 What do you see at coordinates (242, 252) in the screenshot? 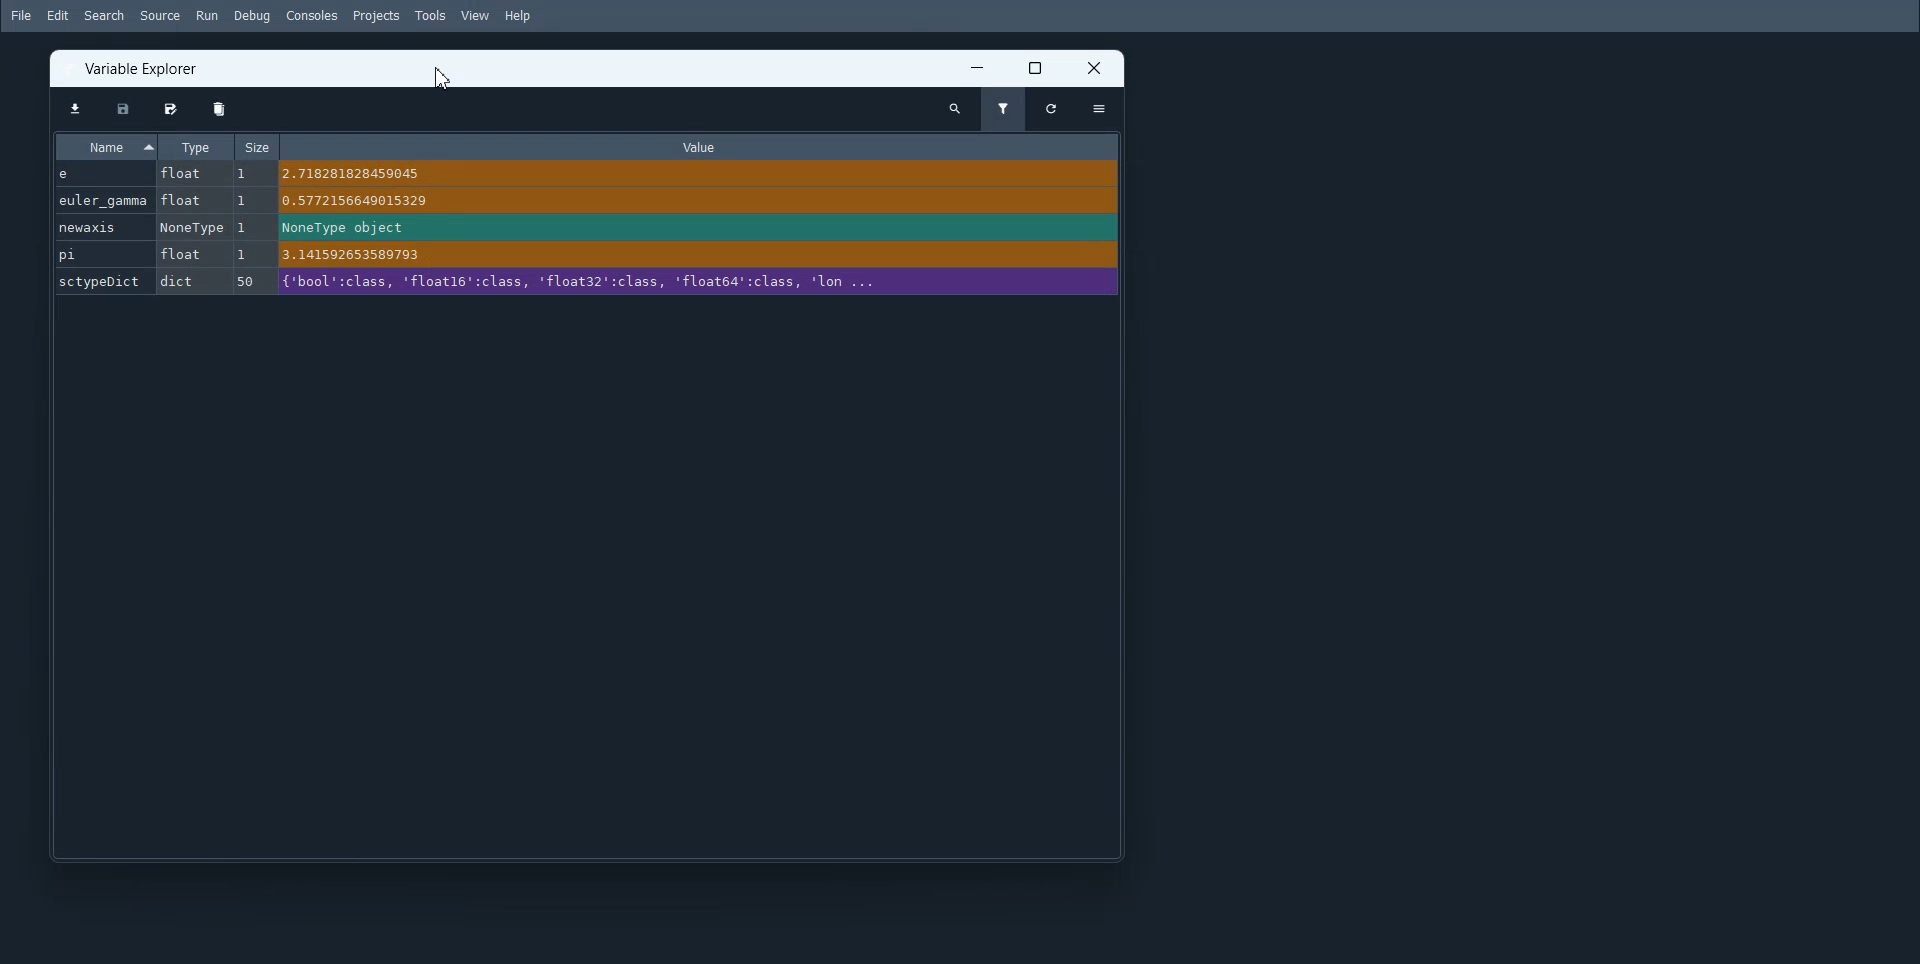
I see `1` at bounding box center [242, 252].